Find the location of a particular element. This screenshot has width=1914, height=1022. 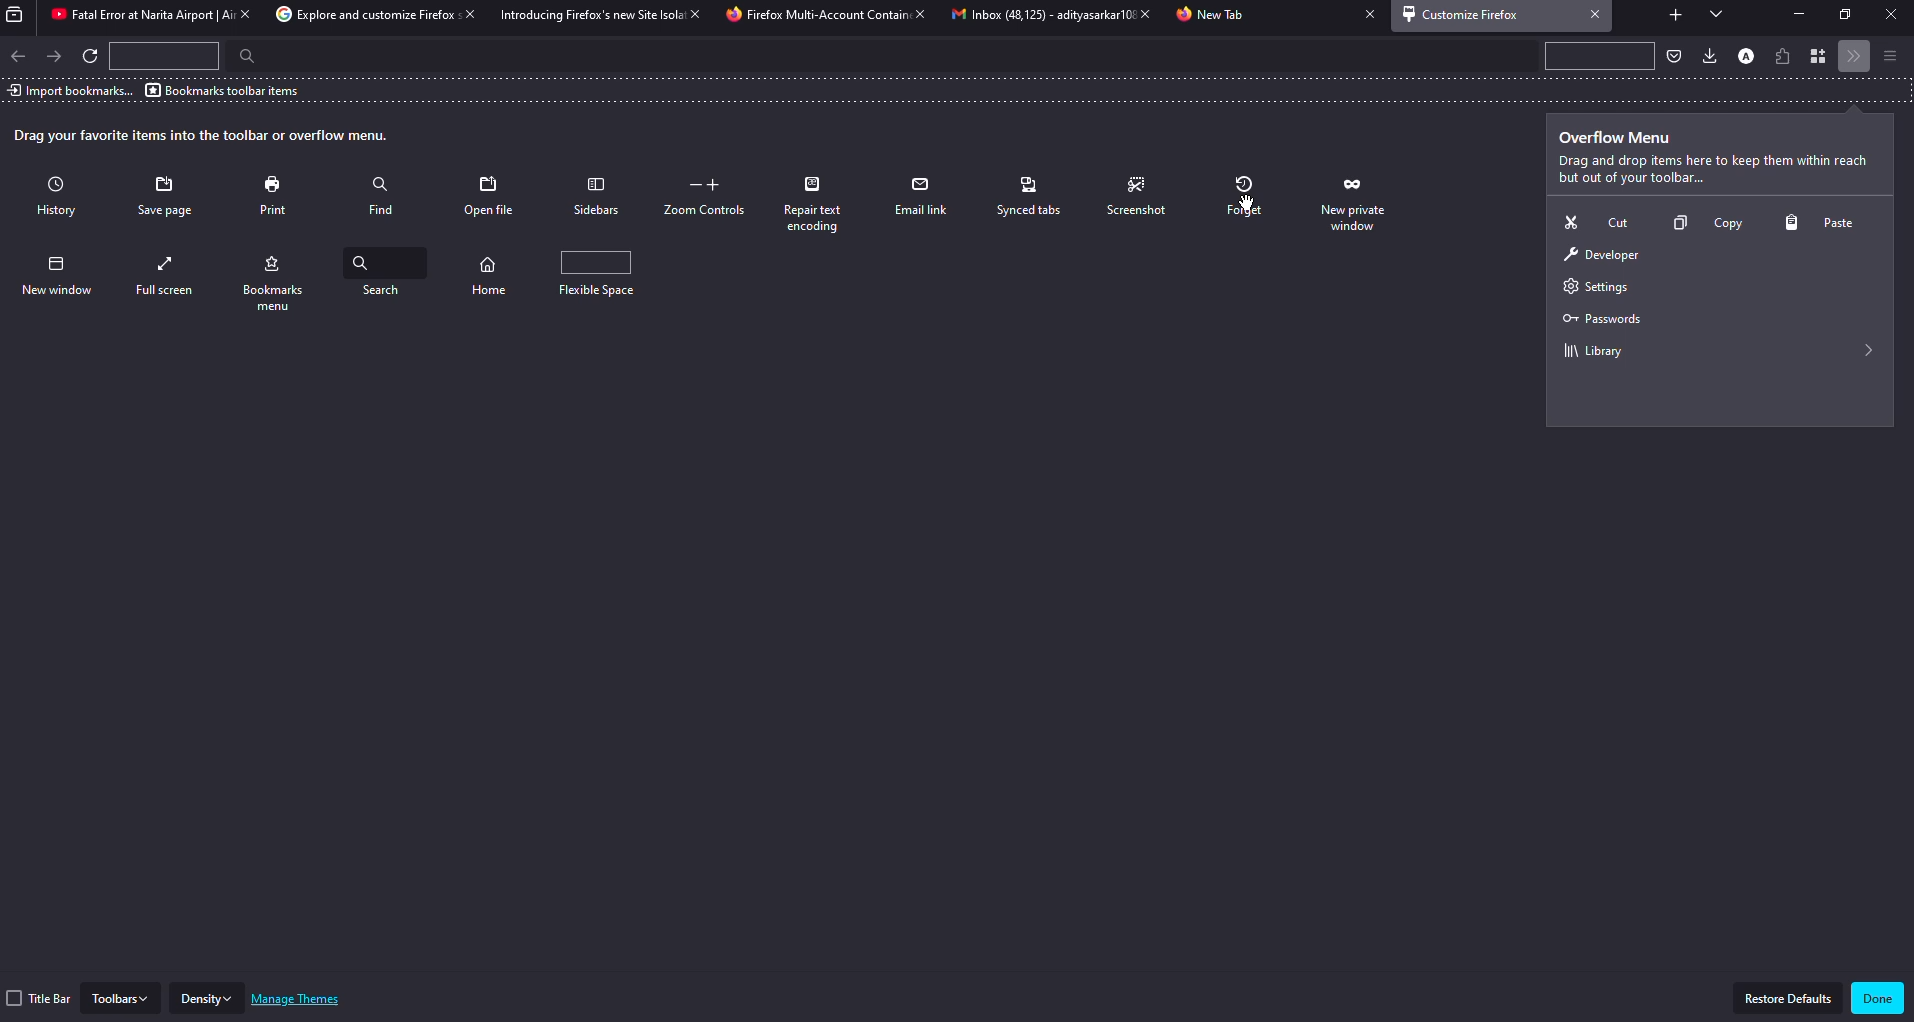

library is located at coordinates (1591, 352).